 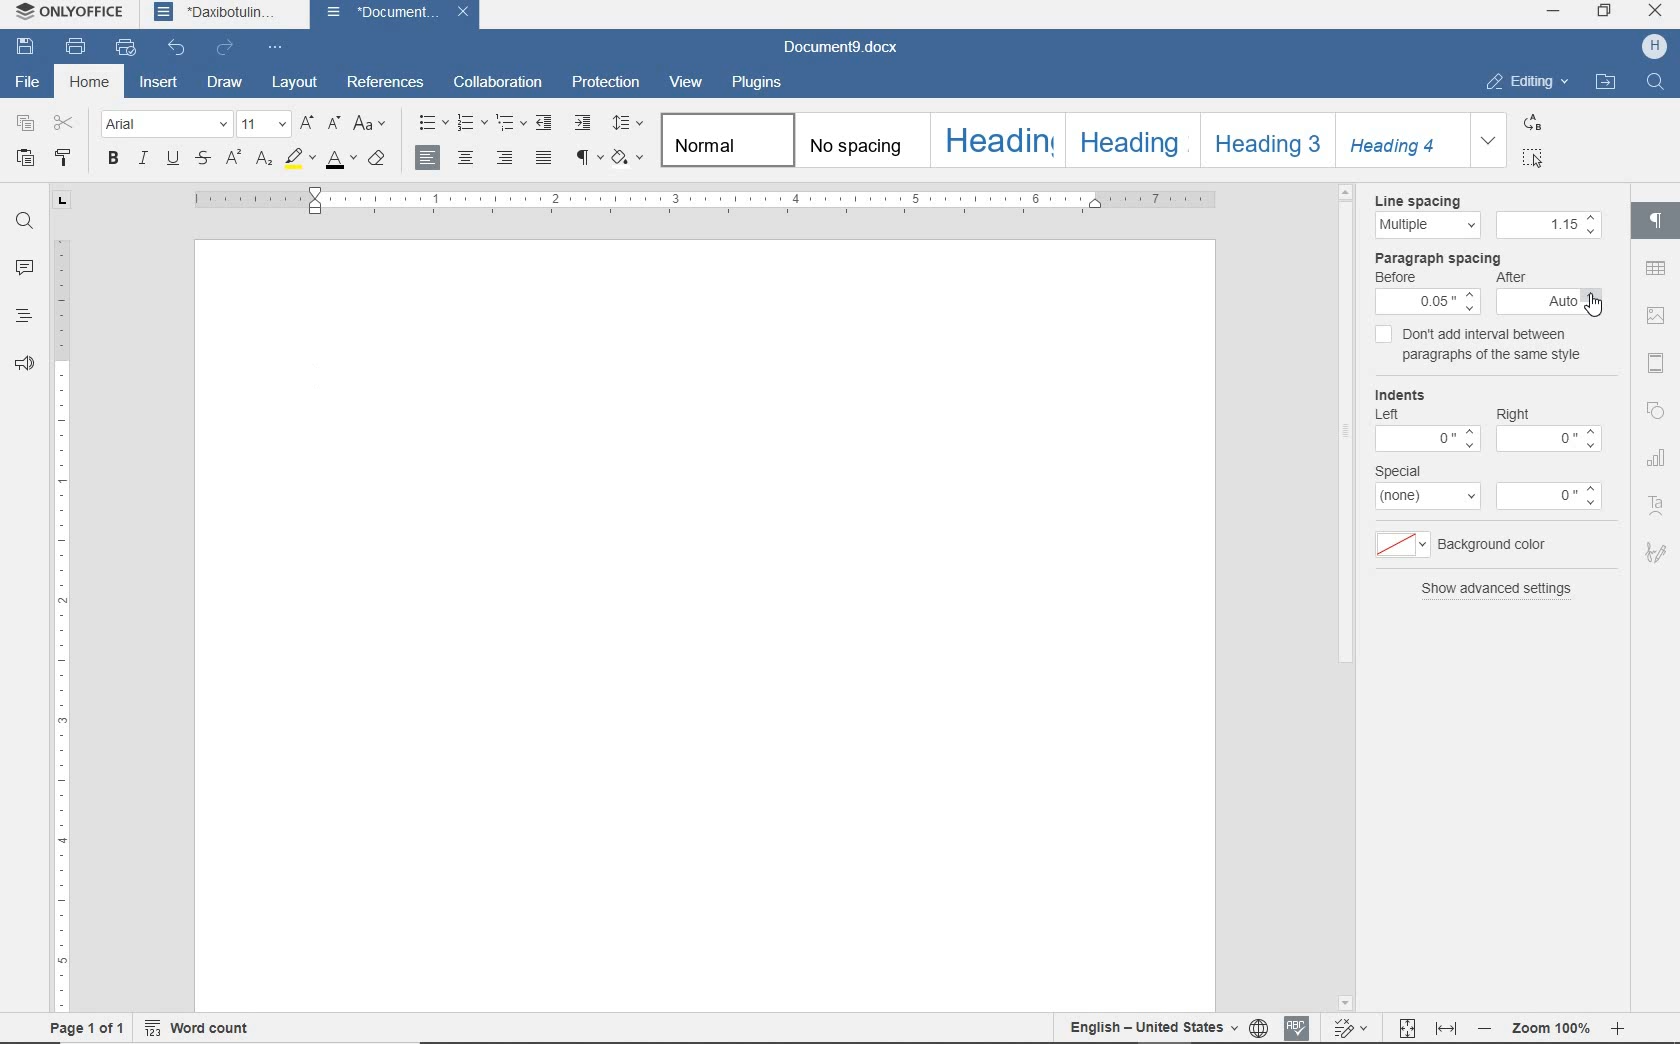 What do you see at coordinates (1484, 342) in the screenshot?
I see `don't add interval between paragraphs of the same style` at bounding box center [1484, 342].